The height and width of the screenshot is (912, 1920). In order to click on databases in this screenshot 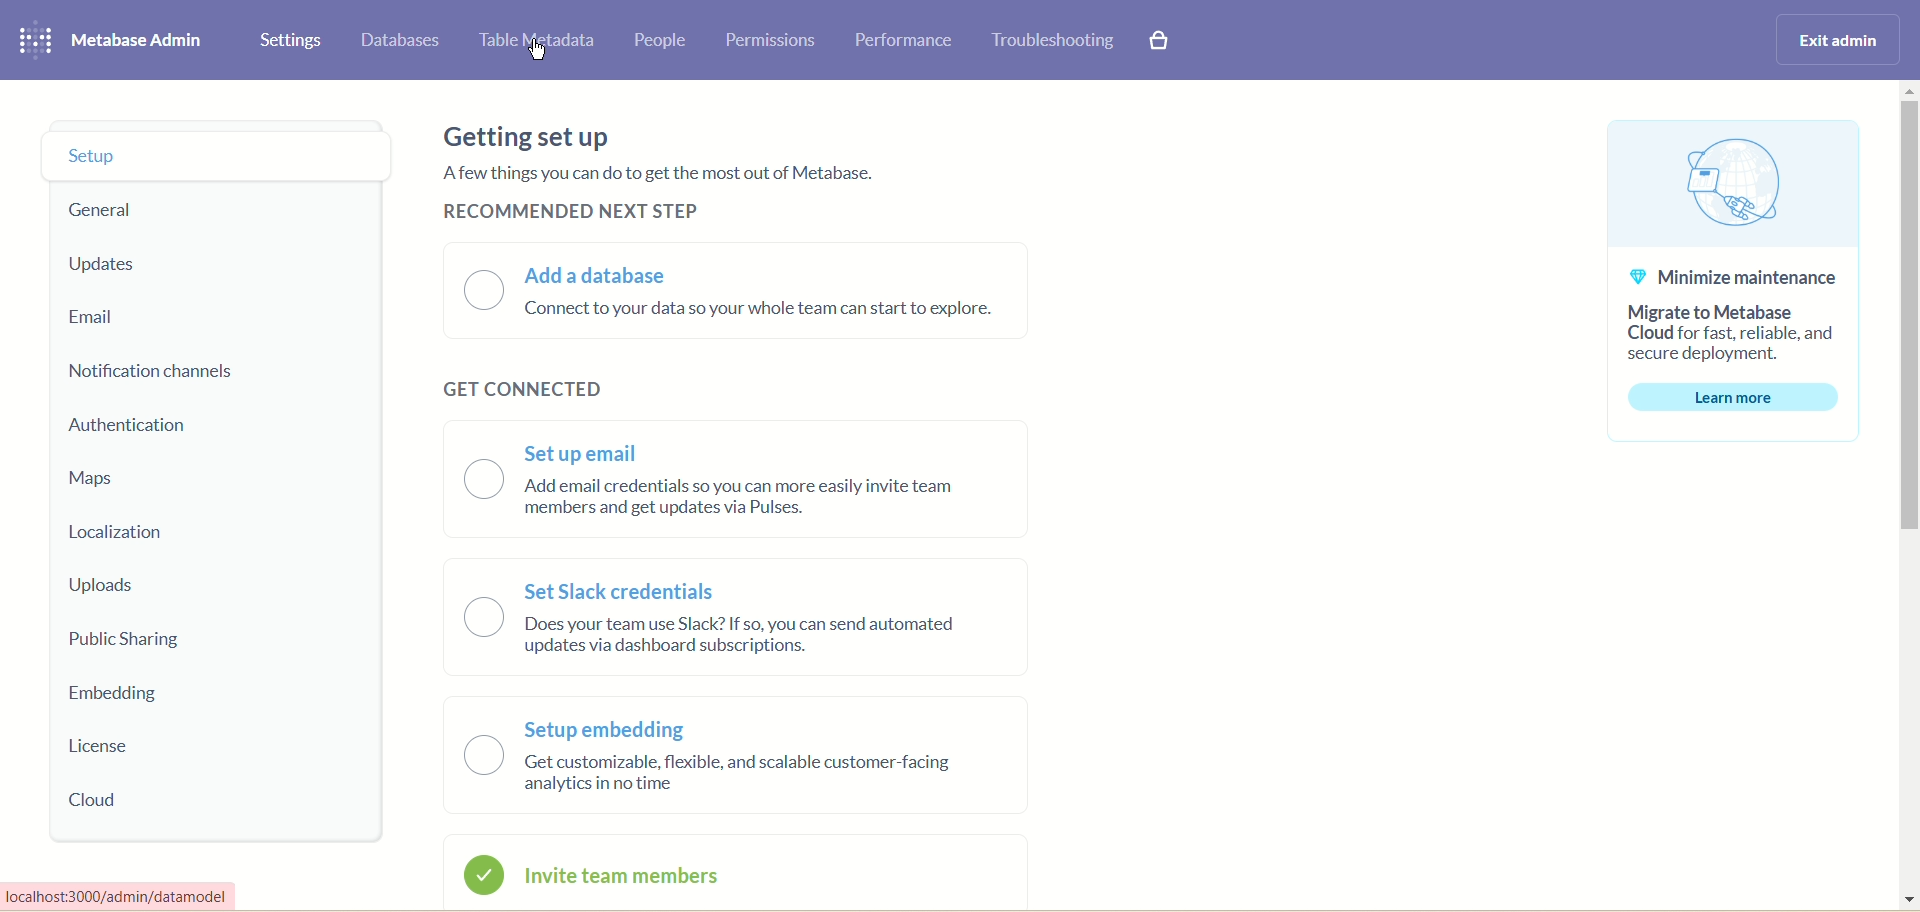, I will do `click(403, 41)`.